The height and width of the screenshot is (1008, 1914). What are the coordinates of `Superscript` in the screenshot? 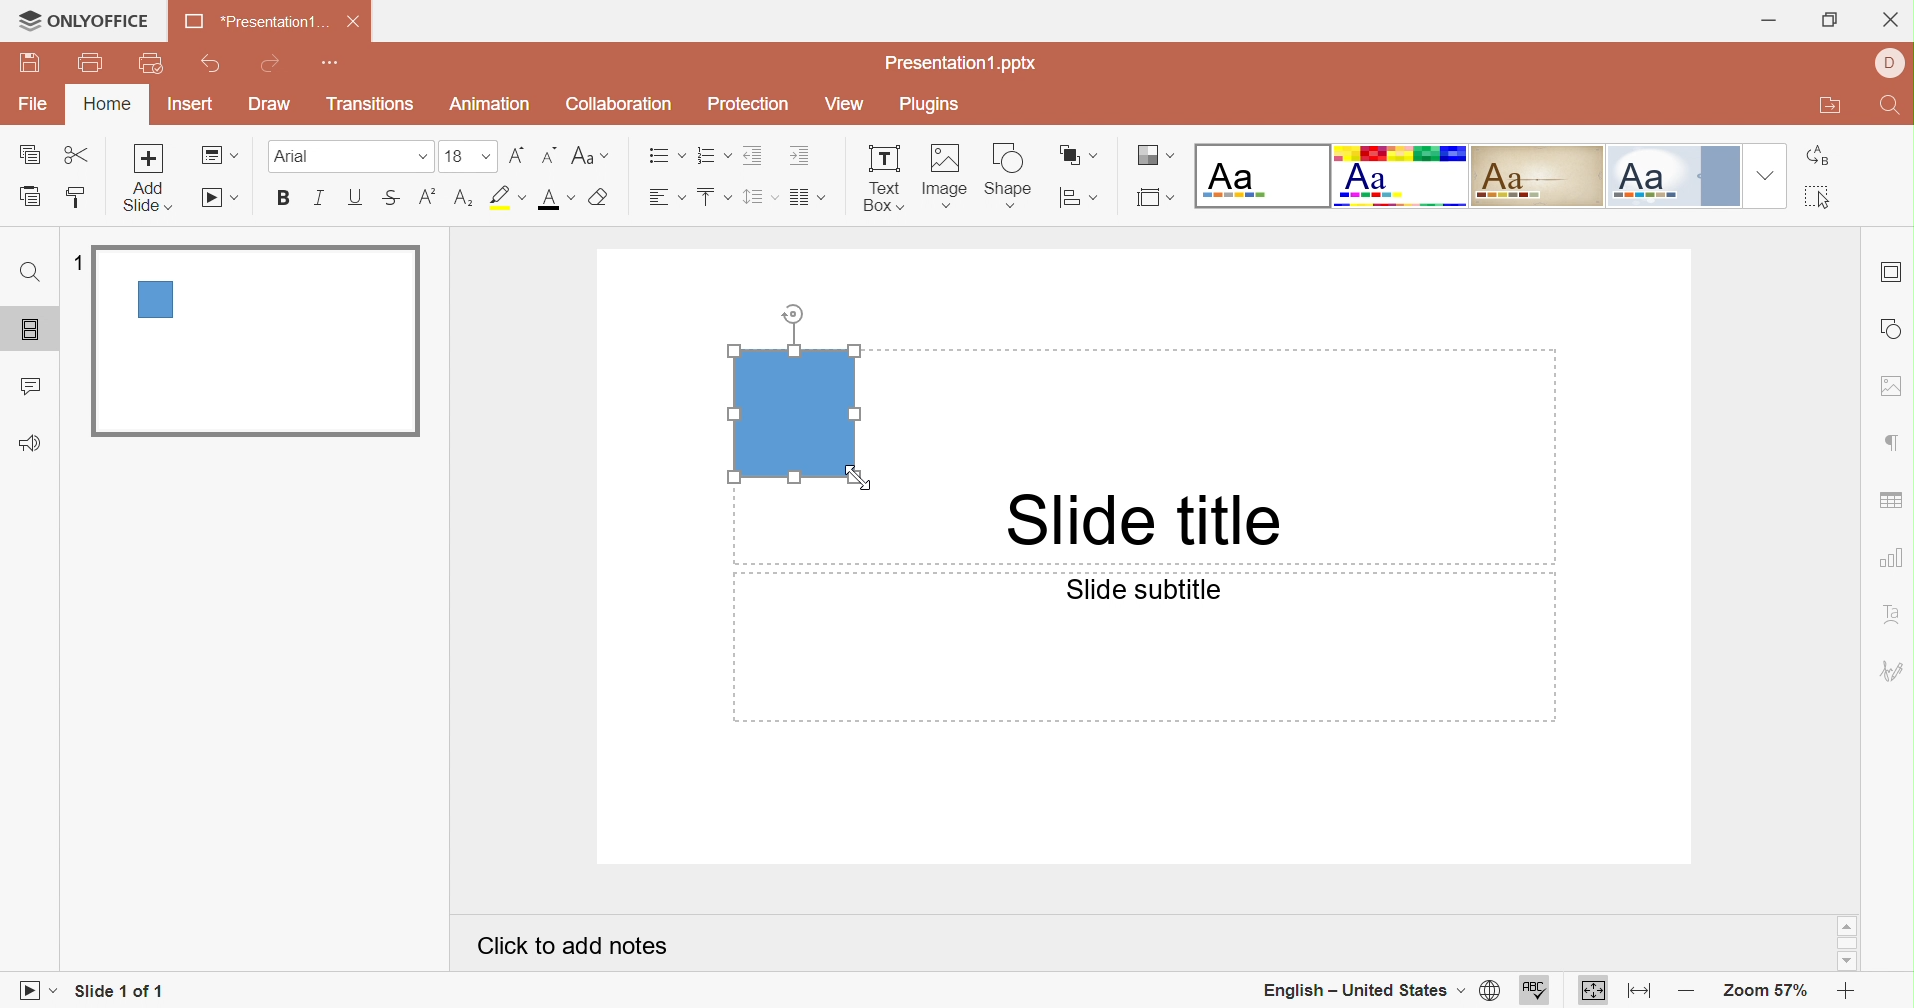 It's located at (425, 203).